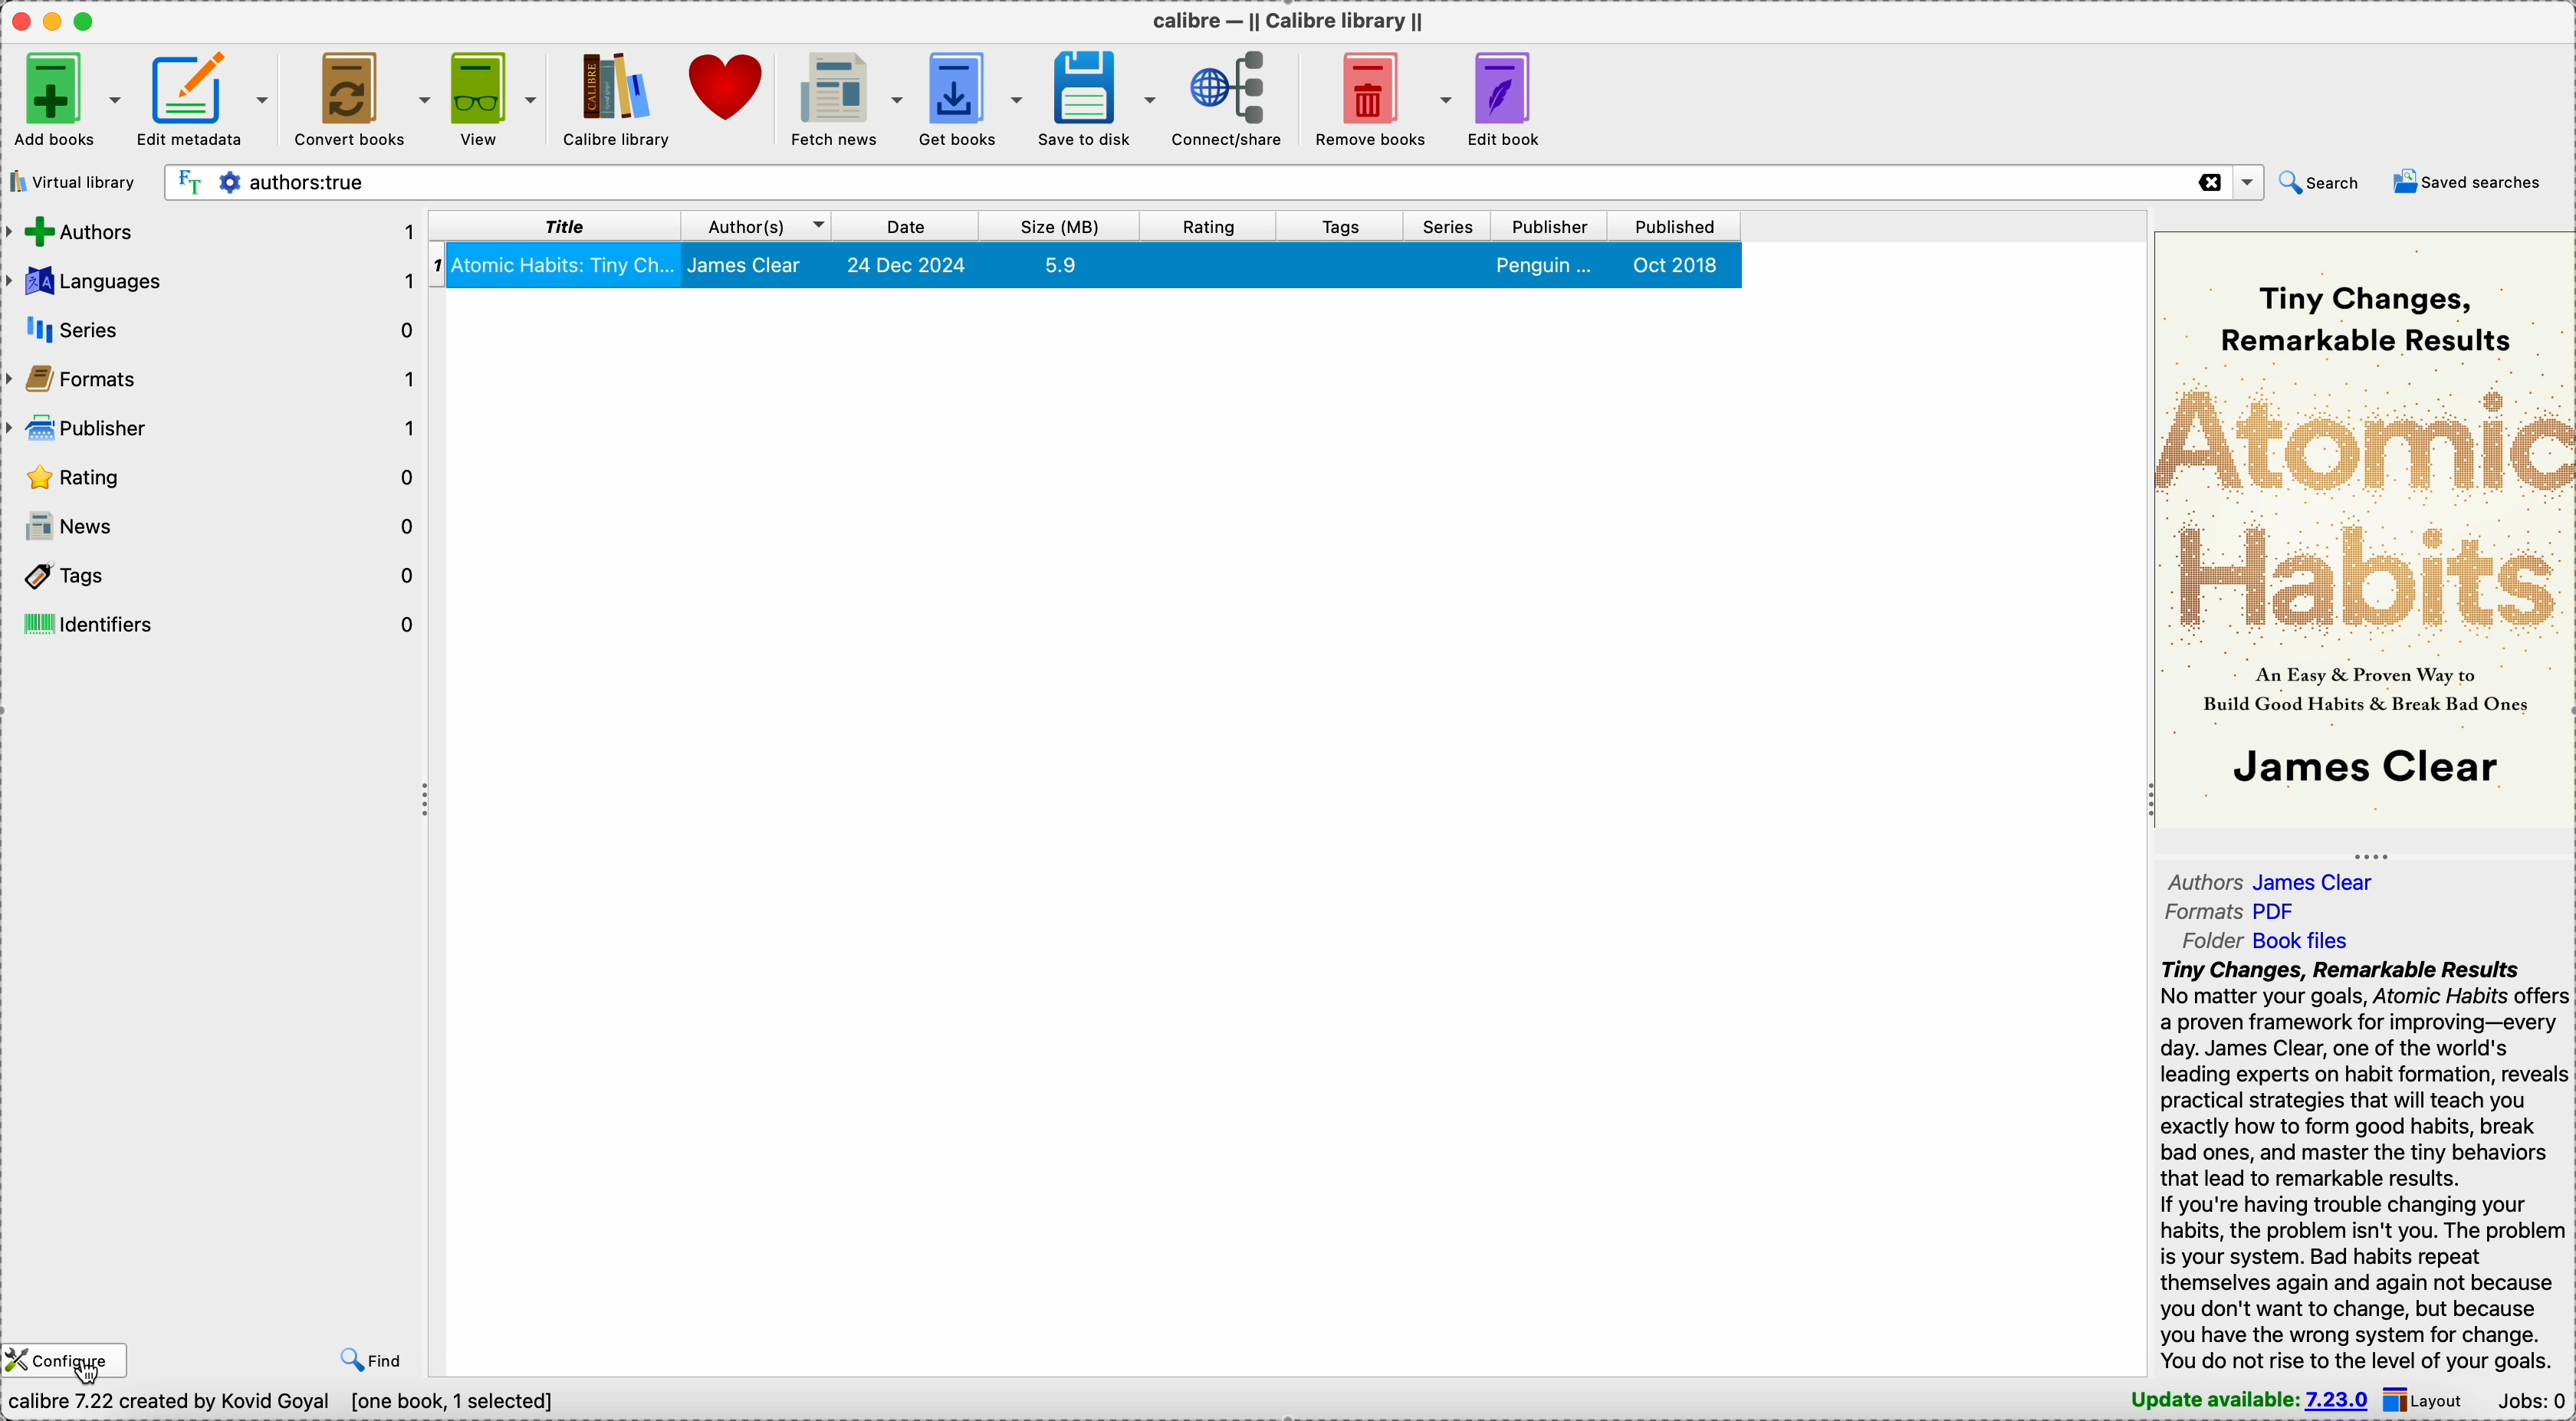 This screenshot has height=1421, width=2576. What do you see at coordinates (2327, 182) in the screenshot?
I see `search` at bounding box center [2327, 182].